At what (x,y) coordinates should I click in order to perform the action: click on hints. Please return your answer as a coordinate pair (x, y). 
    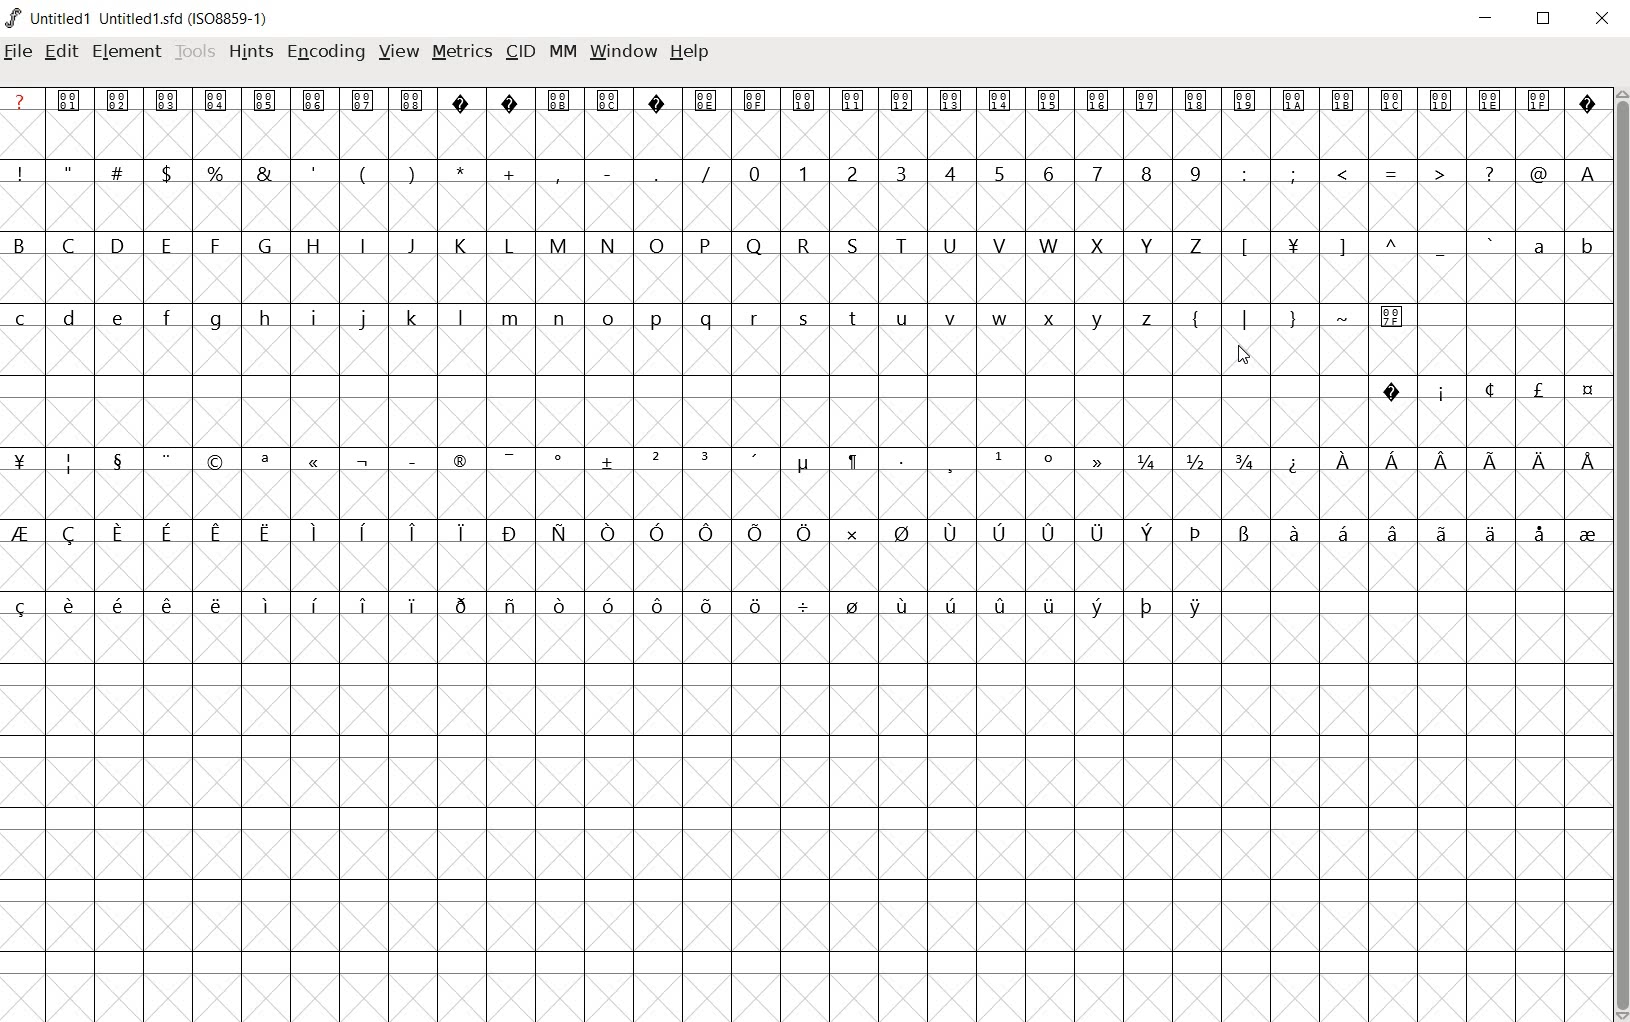
    Looking at the image, I should click on (251, 52).